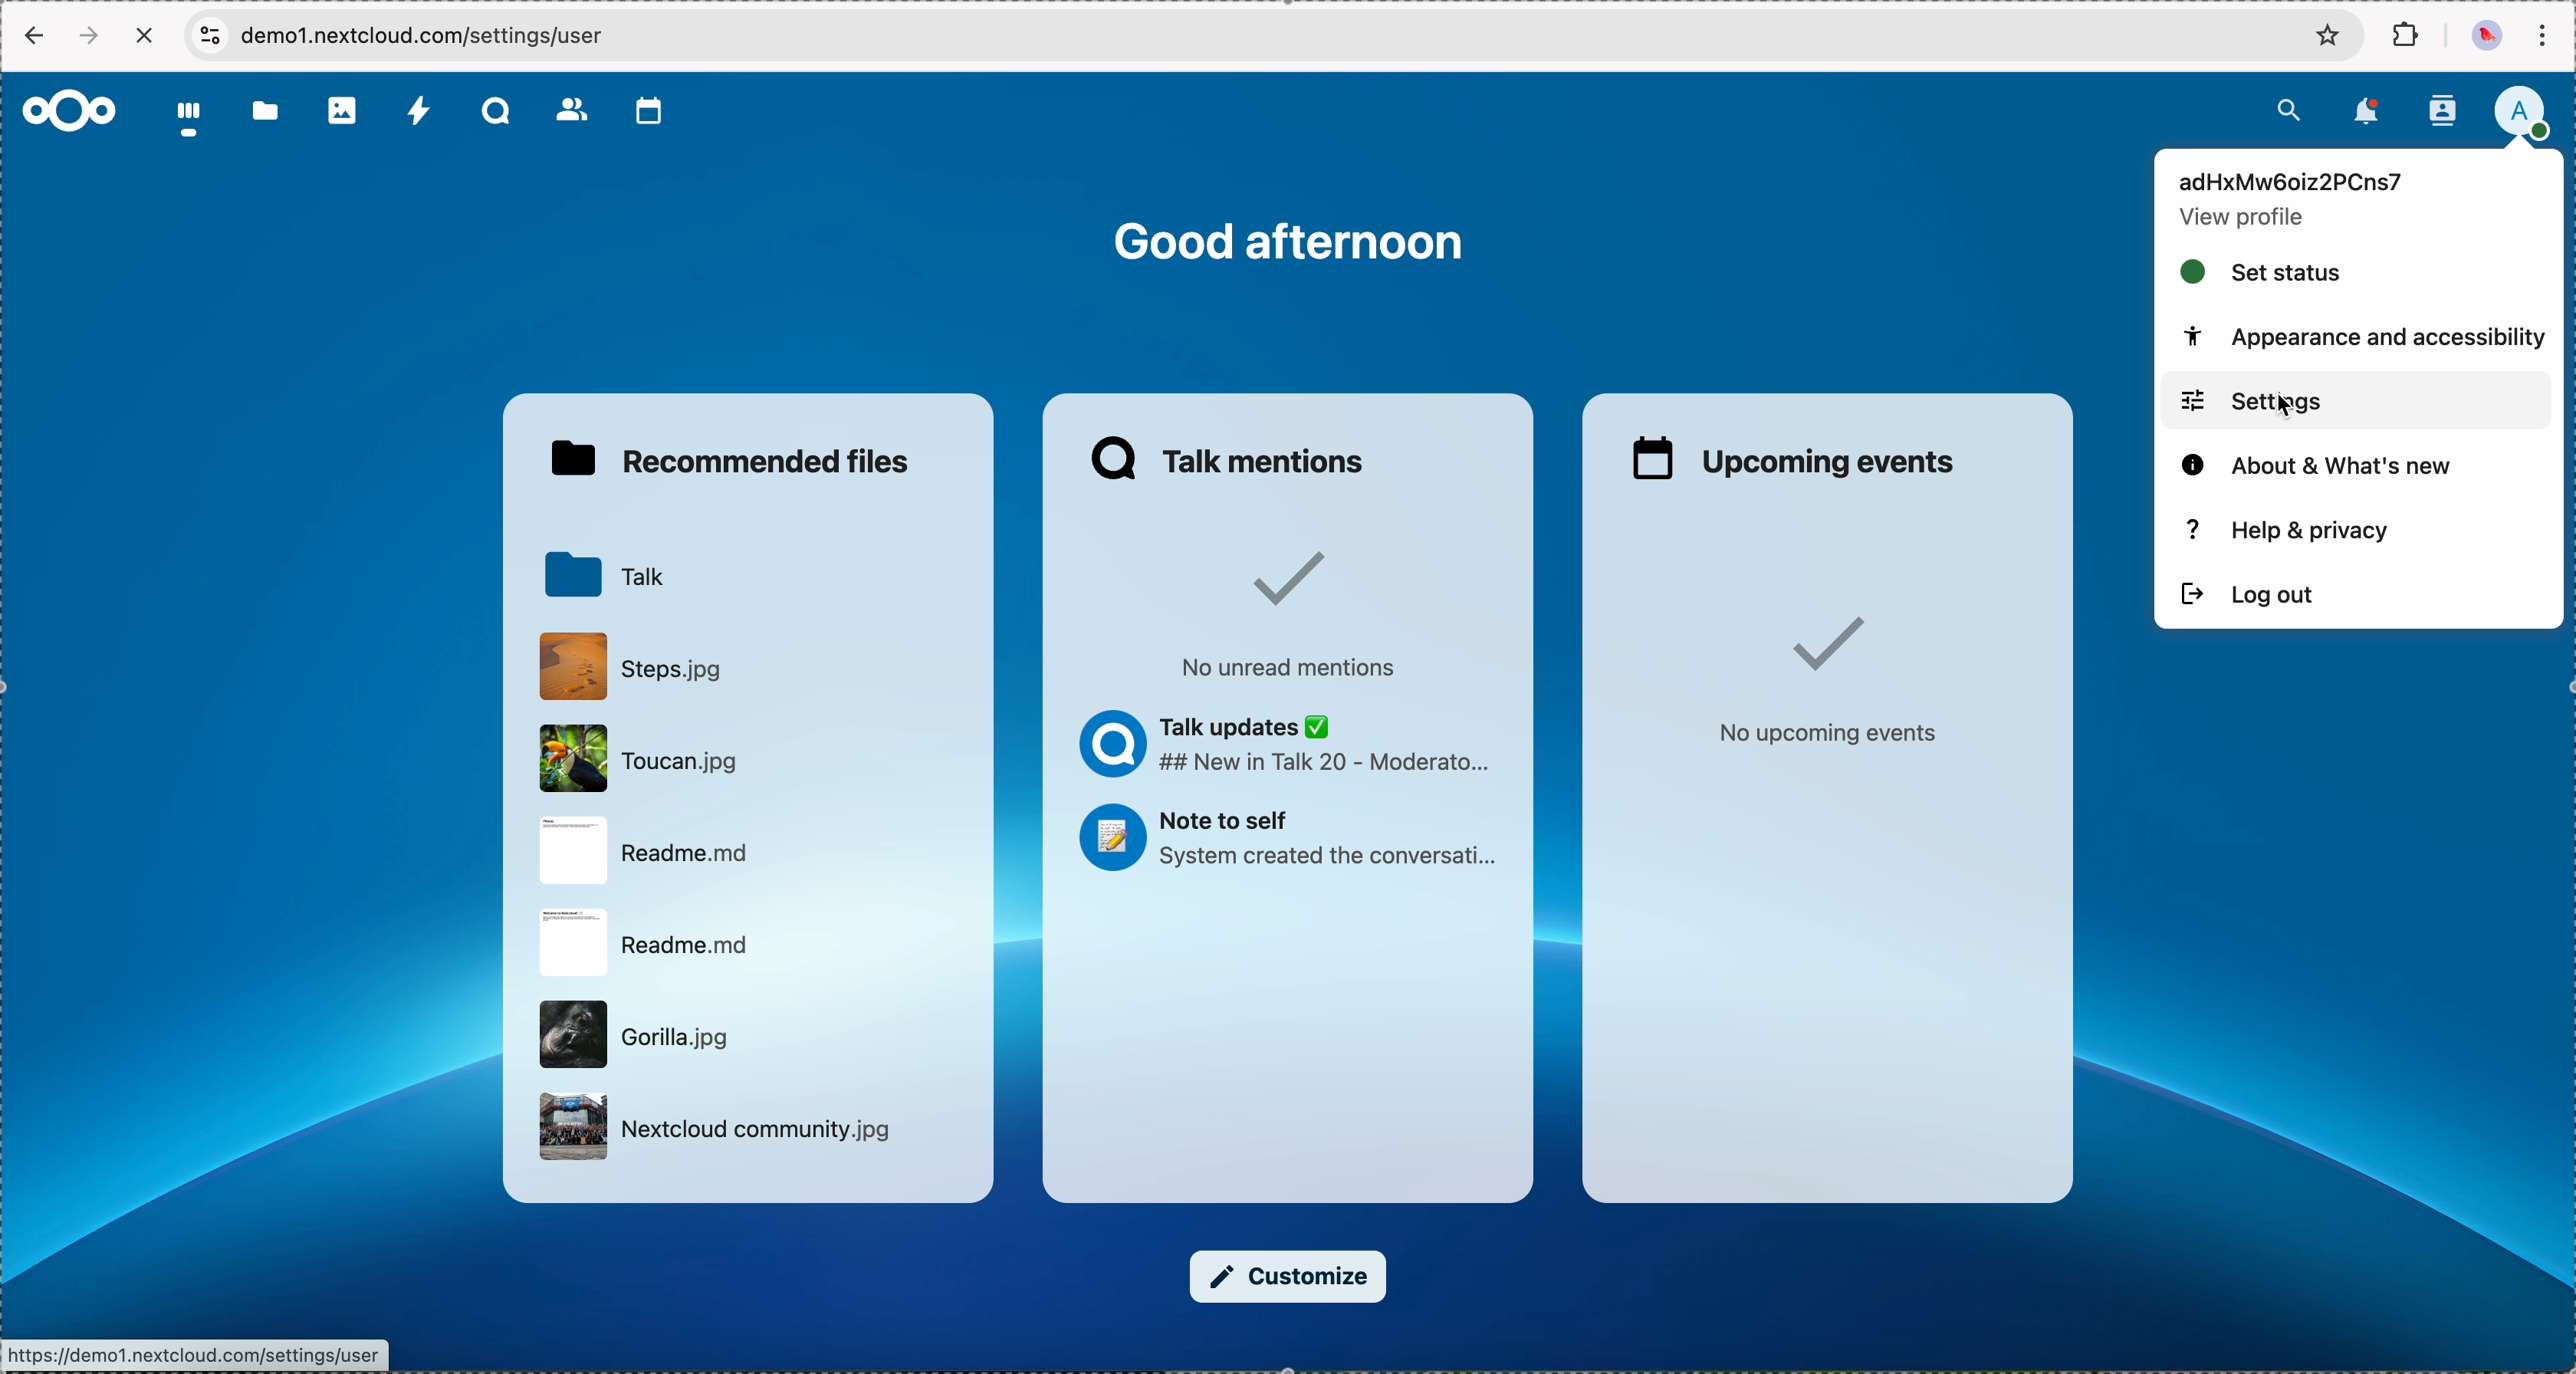 This screenshot has height=1374, width=2576. I want to click on Talk, so click(600, 573).